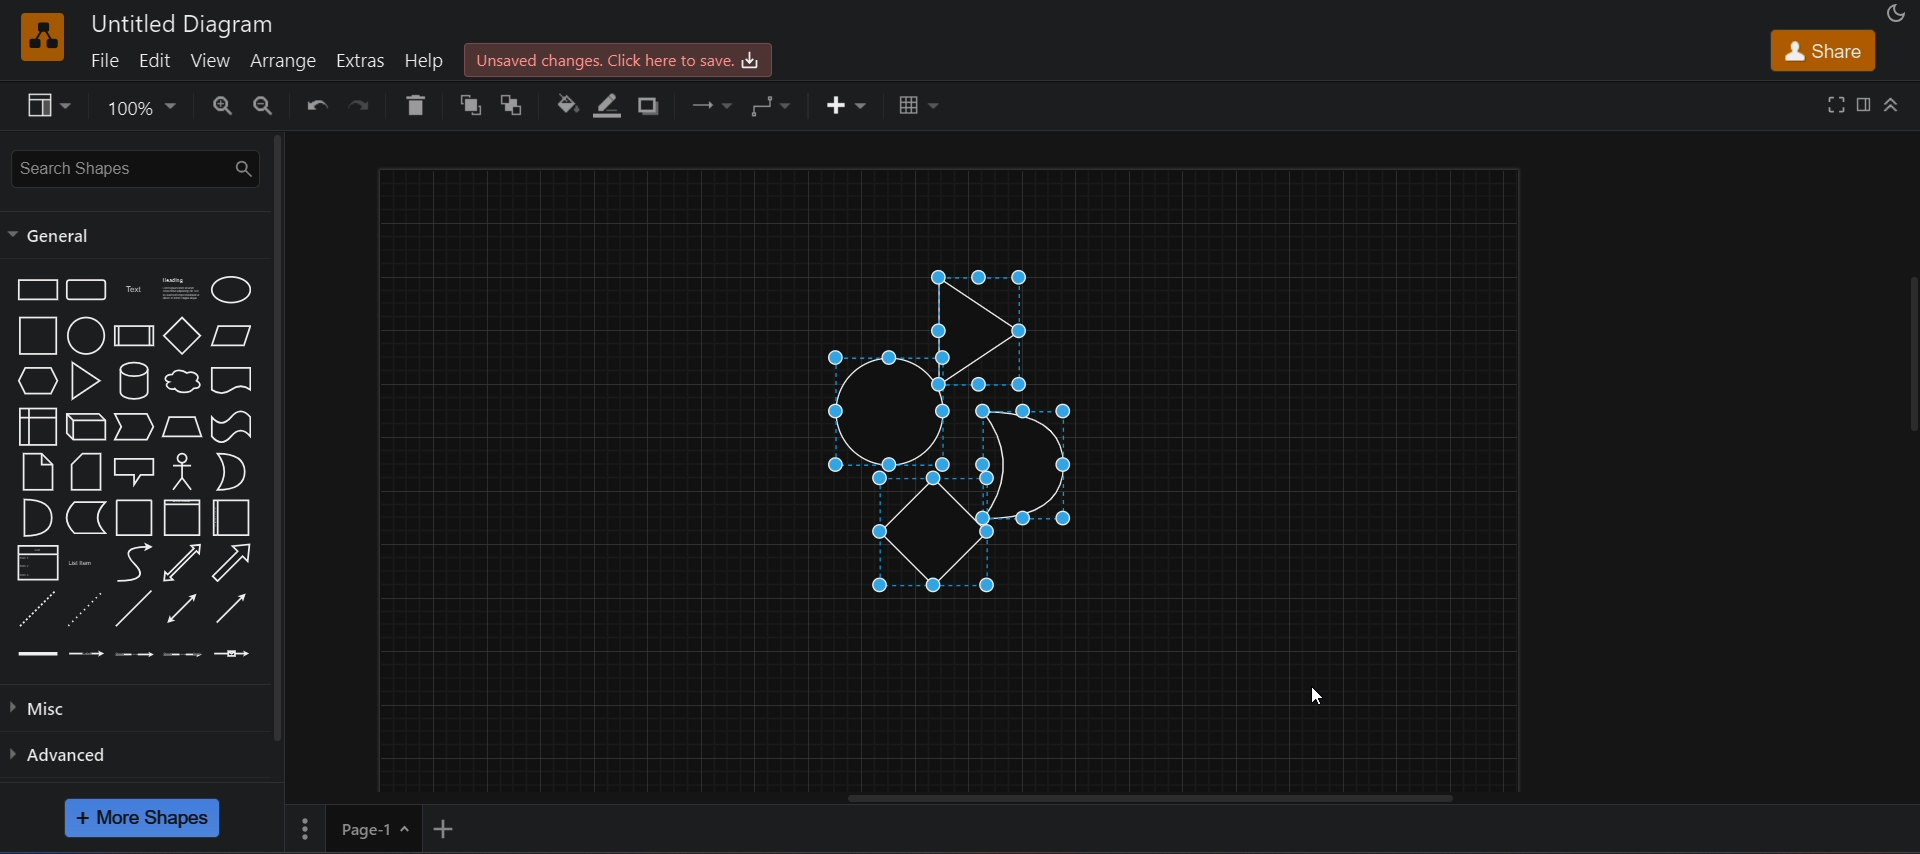 The image size is (1920, 854). I want to click on tape, so click(231, 427).